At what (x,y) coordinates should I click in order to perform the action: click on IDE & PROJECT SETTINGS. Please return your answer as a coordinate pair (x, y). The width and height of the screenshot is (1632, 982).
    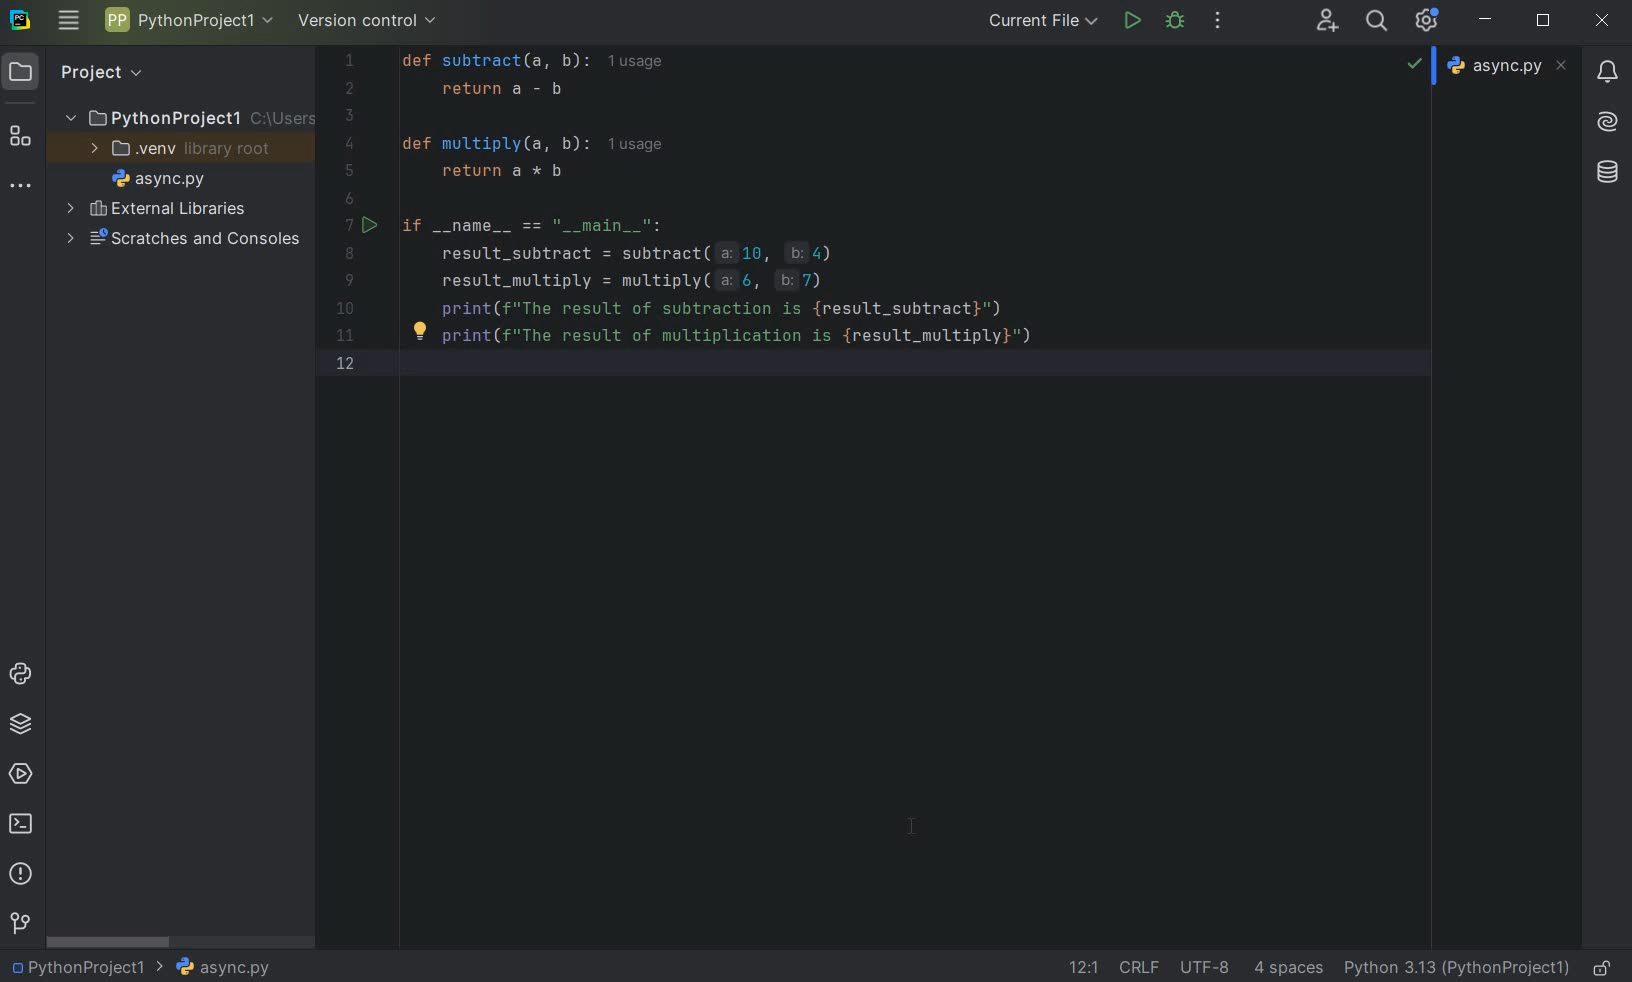
    Looking at the image, I should click on (1432, 22).